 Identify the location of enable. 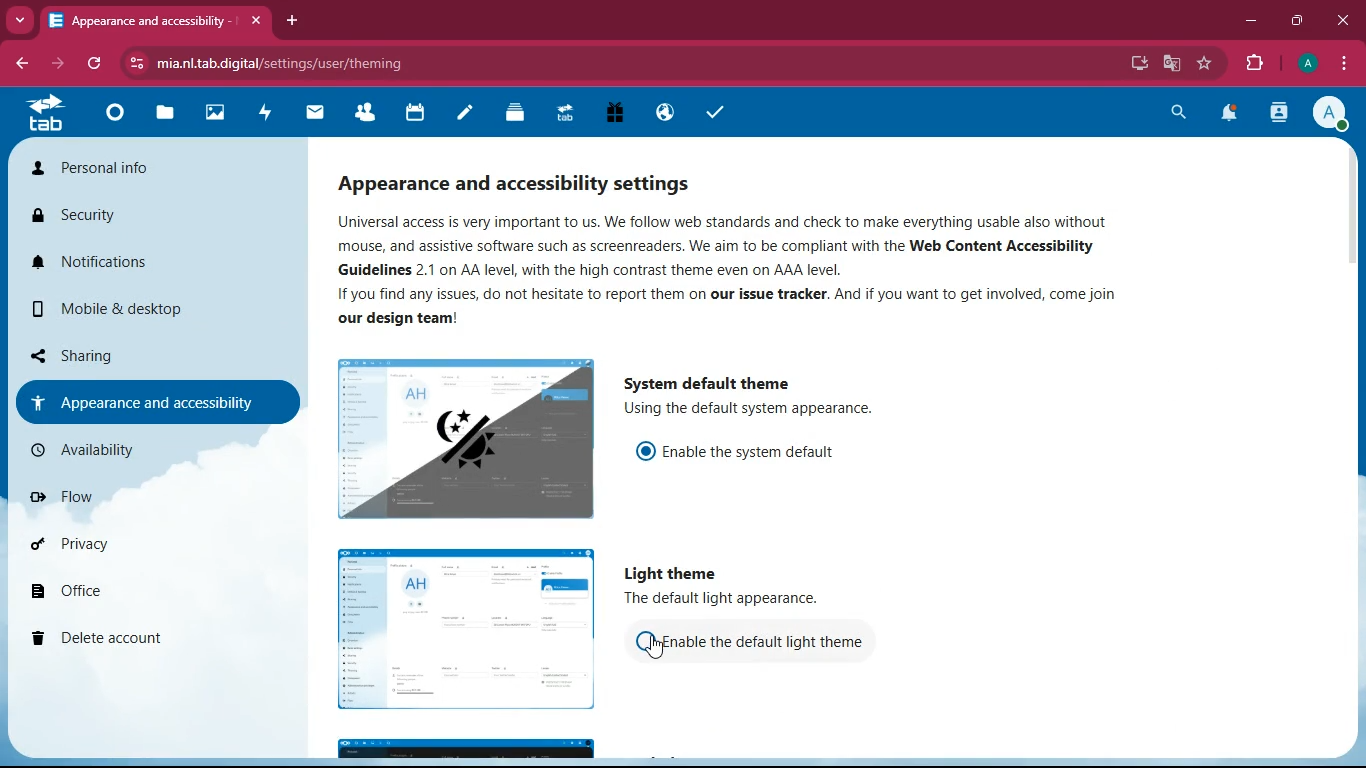
(773, 641).